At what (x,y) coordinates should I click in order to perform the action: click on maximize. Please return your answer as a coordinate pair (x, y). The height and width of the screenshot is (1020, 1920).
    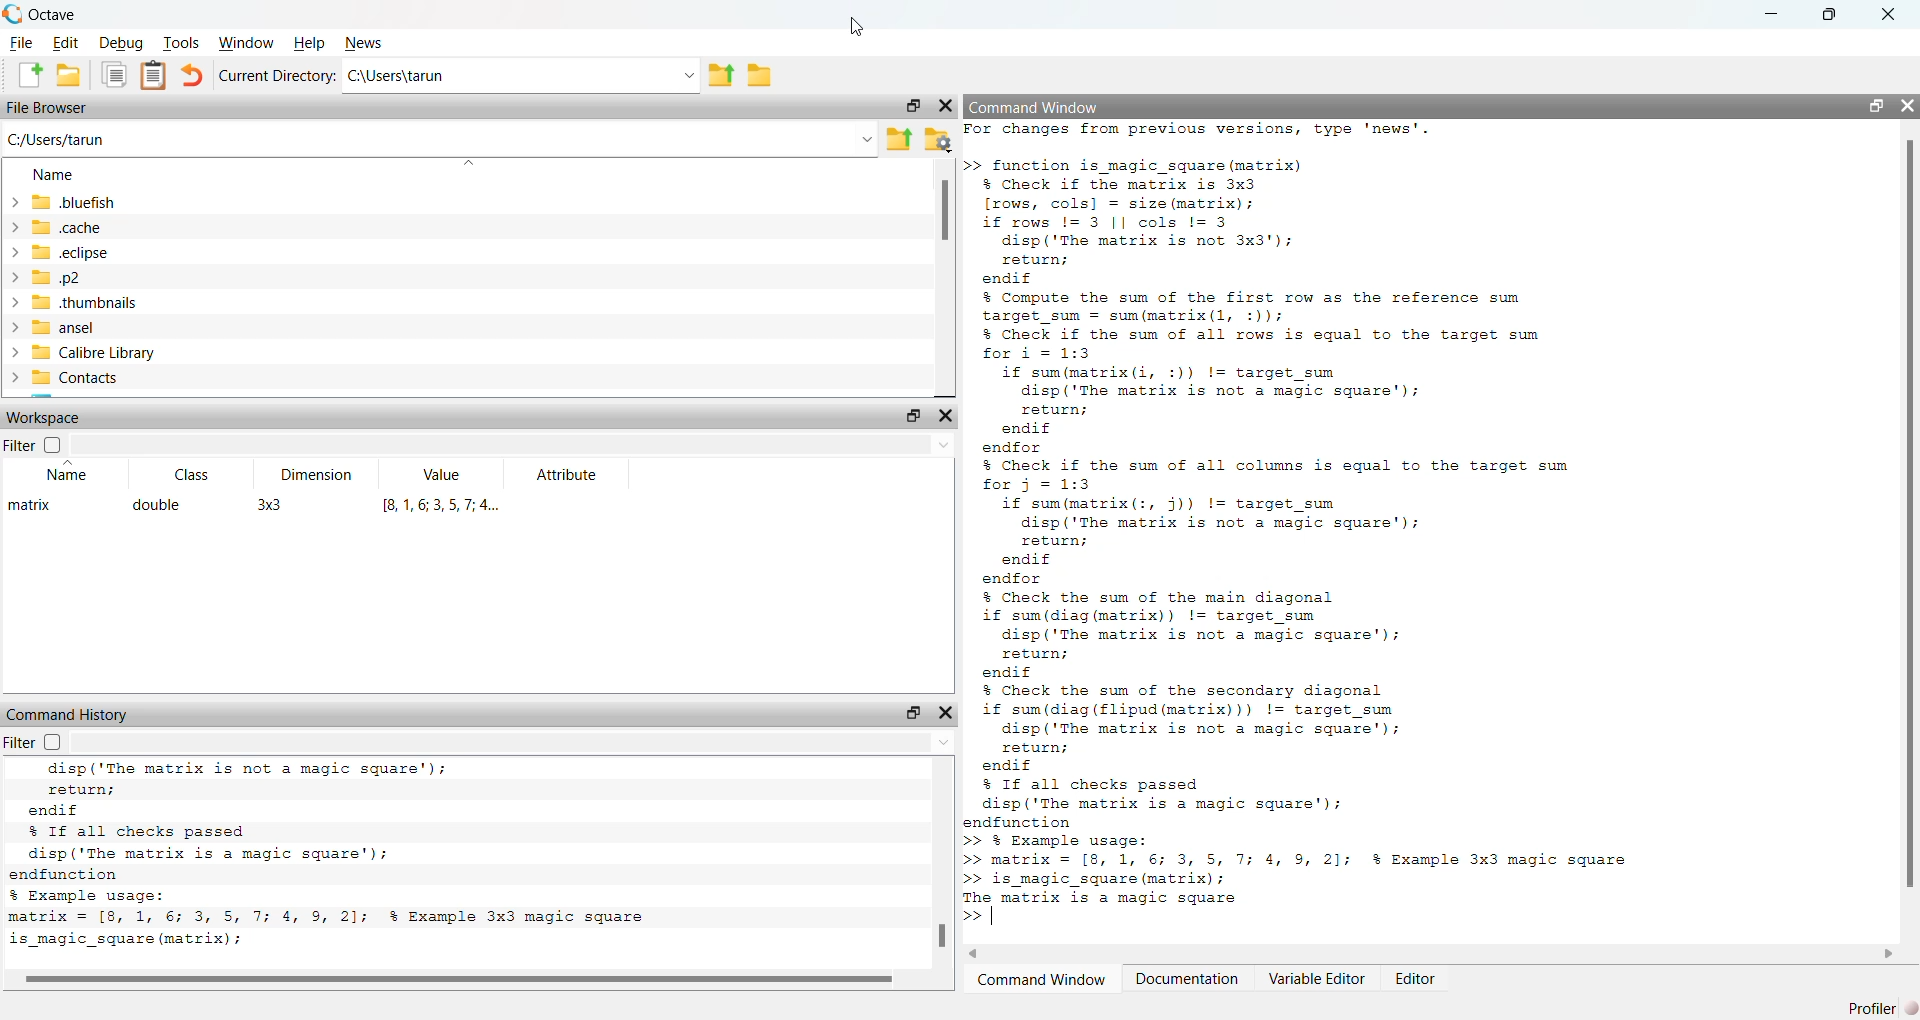
    Looking at the image, I should click on (911, 105).